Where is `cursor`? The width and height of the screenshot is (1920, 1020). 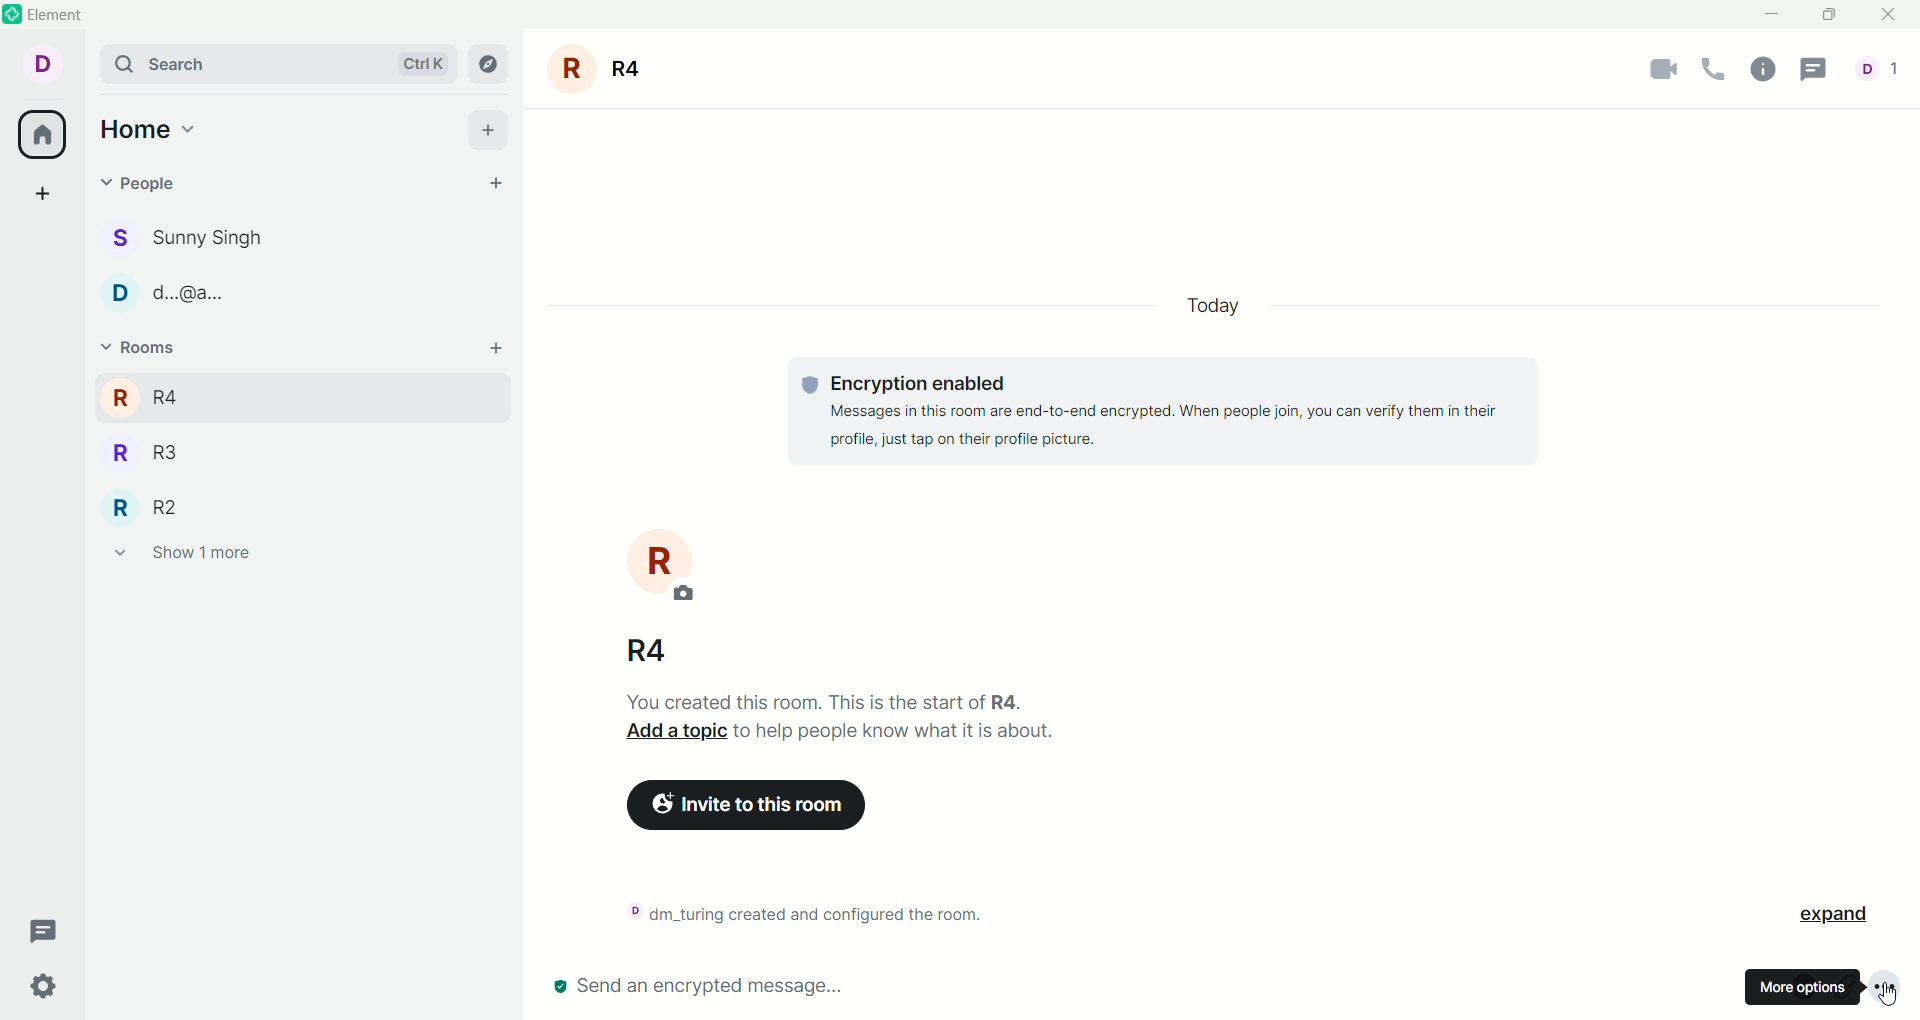
cursor is located at coordinates (1894, 999).